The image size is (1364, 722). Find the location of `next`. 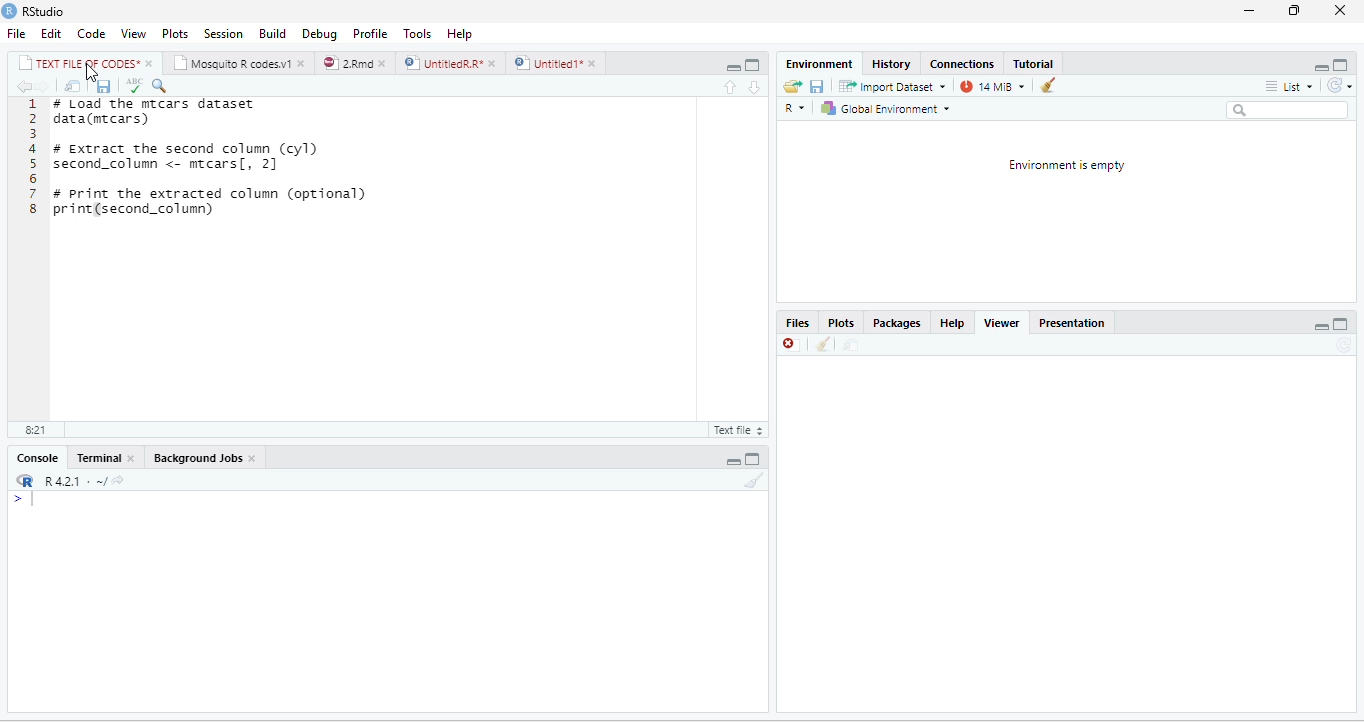

next is located at coordinates (46, 87).